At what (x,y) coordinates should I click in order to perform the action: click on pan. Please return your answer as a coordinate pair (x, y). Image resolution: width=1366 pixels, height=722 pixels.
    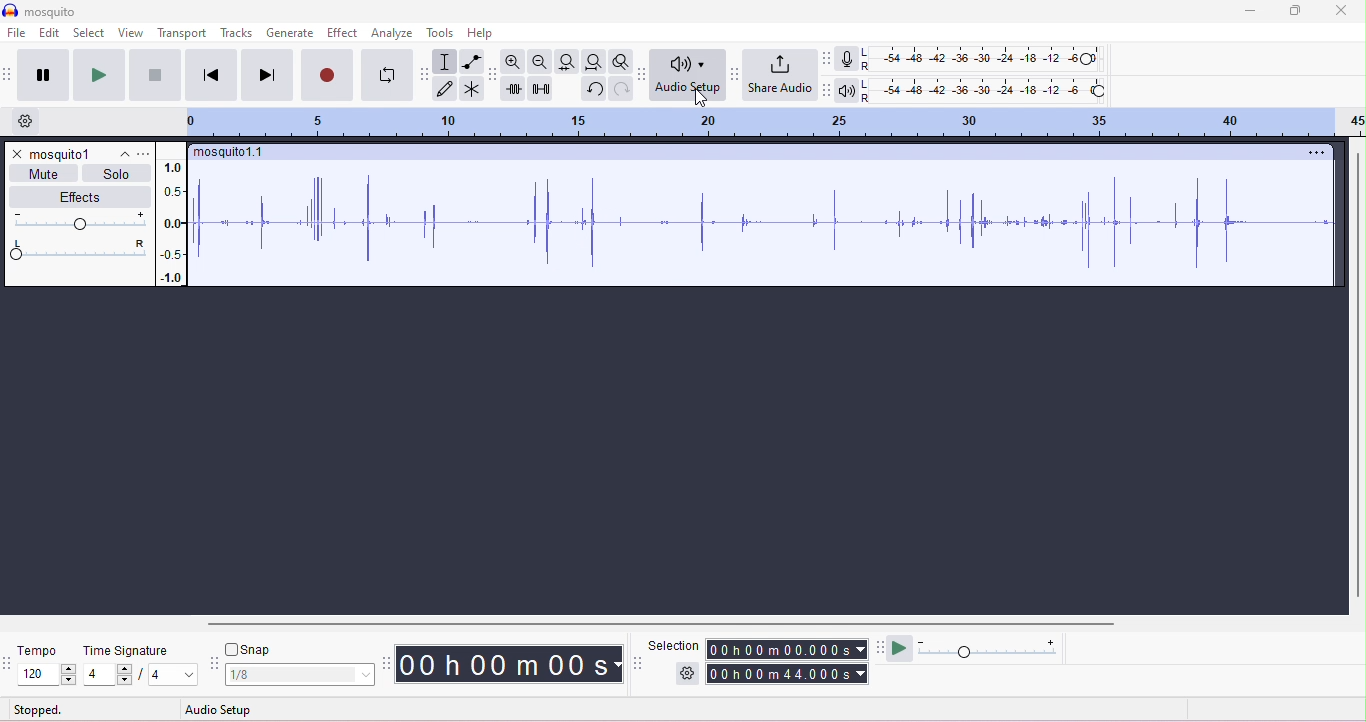
    Looking at the image, I should click on (77, 250).